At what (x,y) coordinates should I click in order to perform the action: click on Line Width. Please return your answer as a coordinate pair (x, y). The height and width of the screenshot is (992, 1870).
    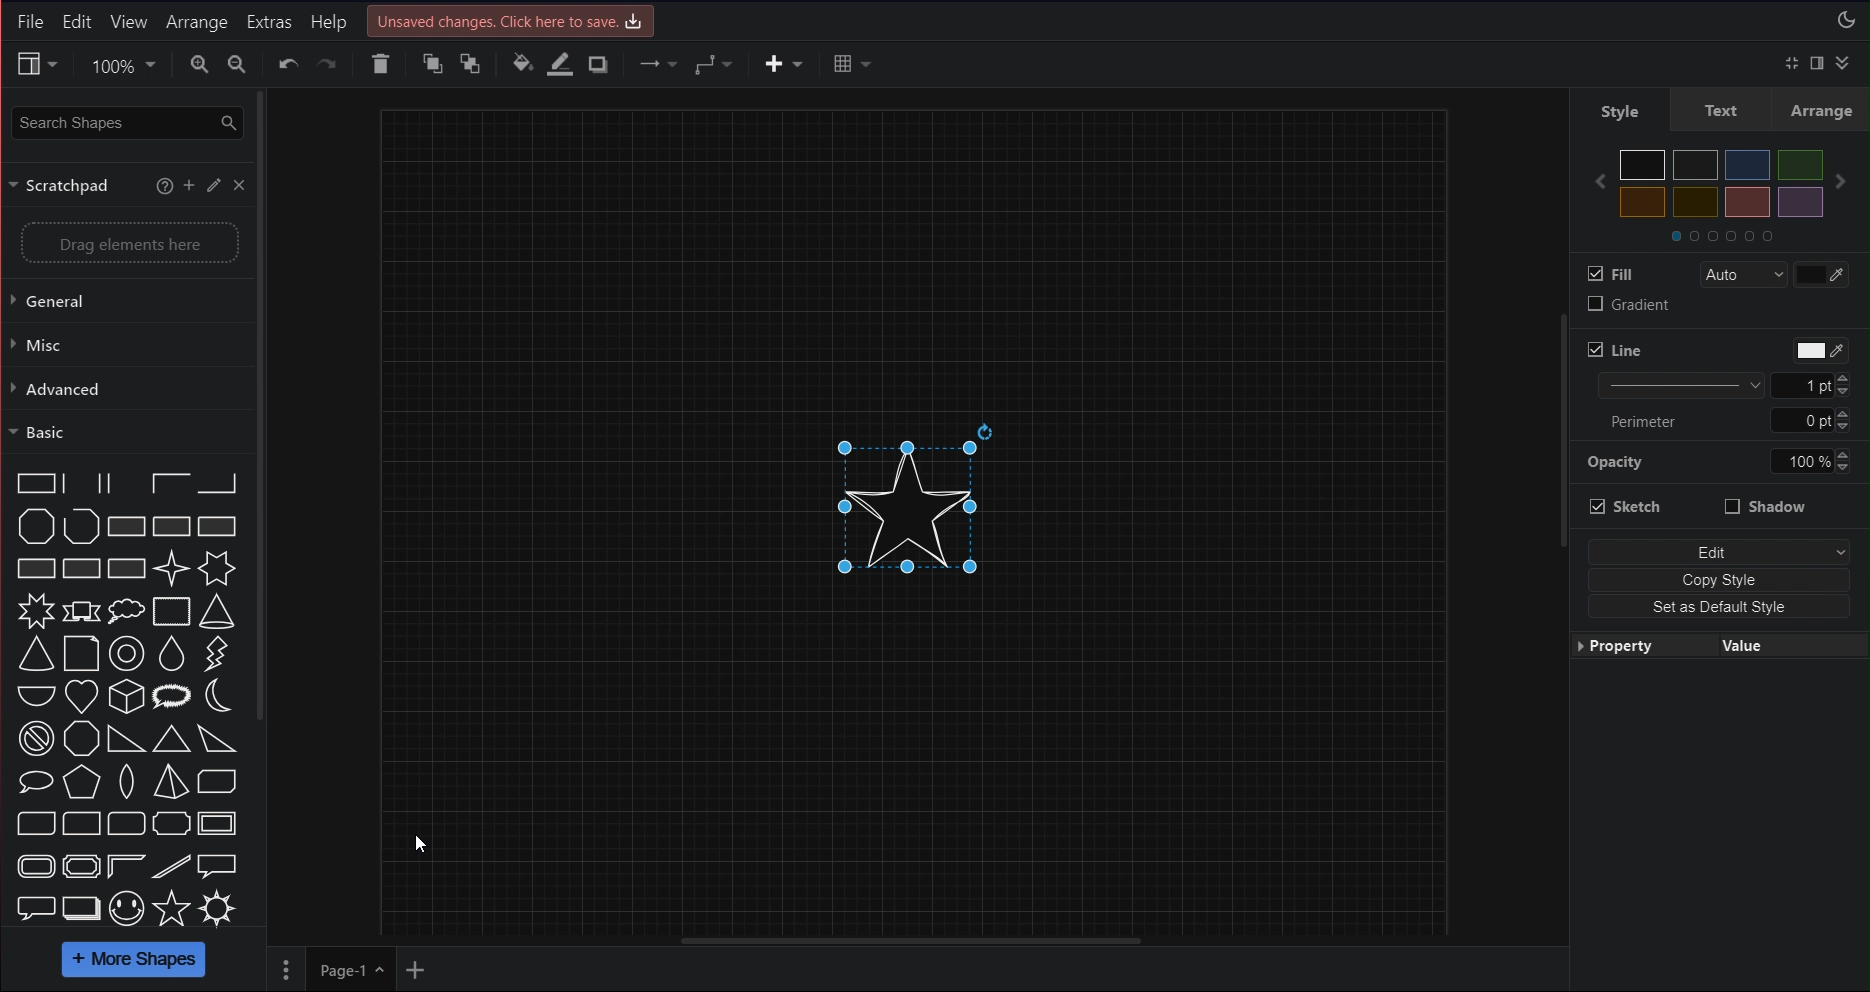
    Looking at the image, I should click on (1724, 385).